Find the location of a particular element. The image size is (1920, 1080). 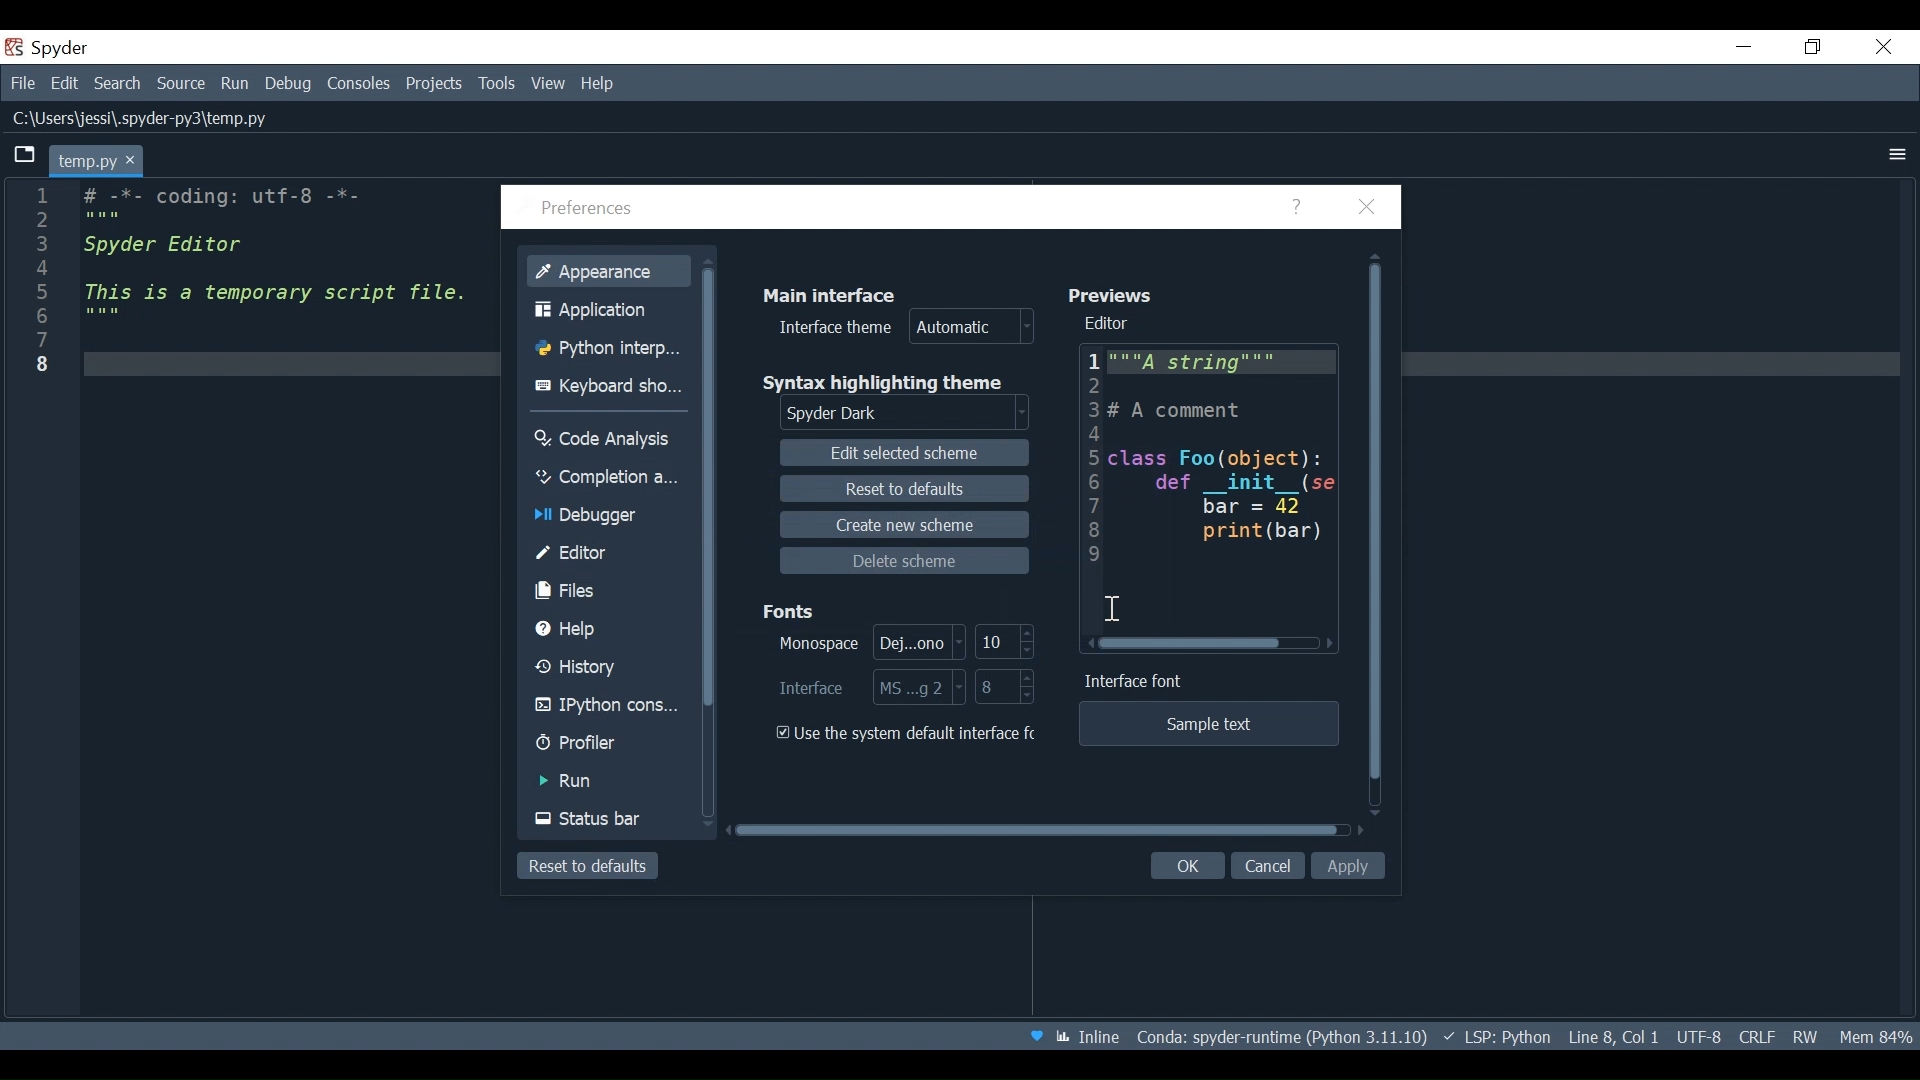

Editor is located at coordinates (1210, 487).